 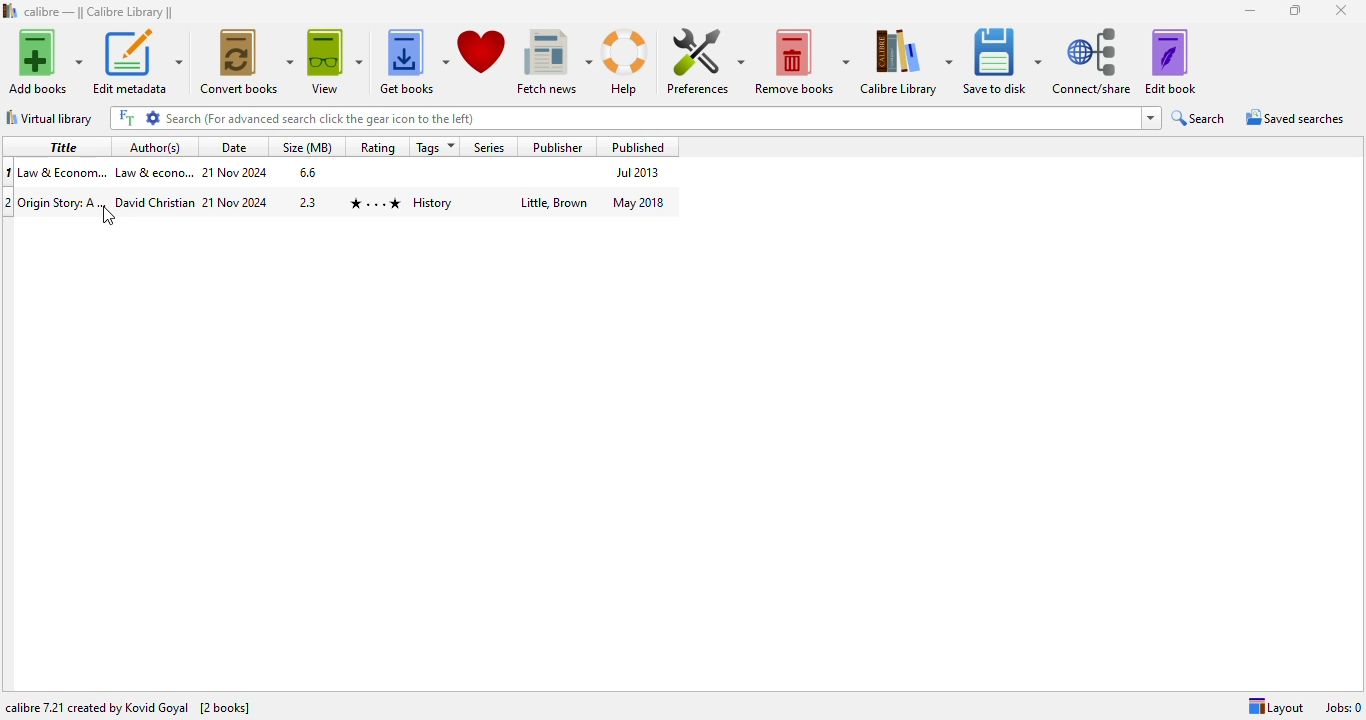 I want to click on [2 books, so click(x=224, y=707).